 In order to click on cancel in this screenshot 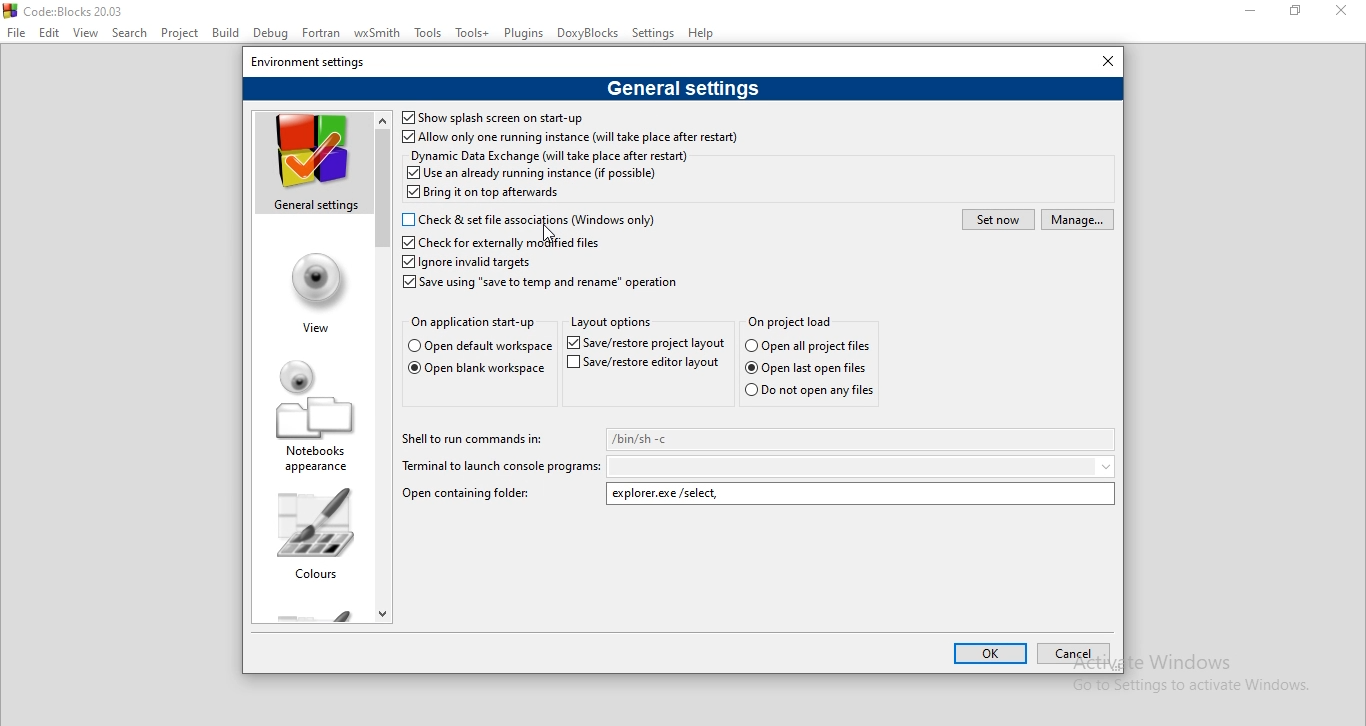, I will do `click(1075, 653)`.